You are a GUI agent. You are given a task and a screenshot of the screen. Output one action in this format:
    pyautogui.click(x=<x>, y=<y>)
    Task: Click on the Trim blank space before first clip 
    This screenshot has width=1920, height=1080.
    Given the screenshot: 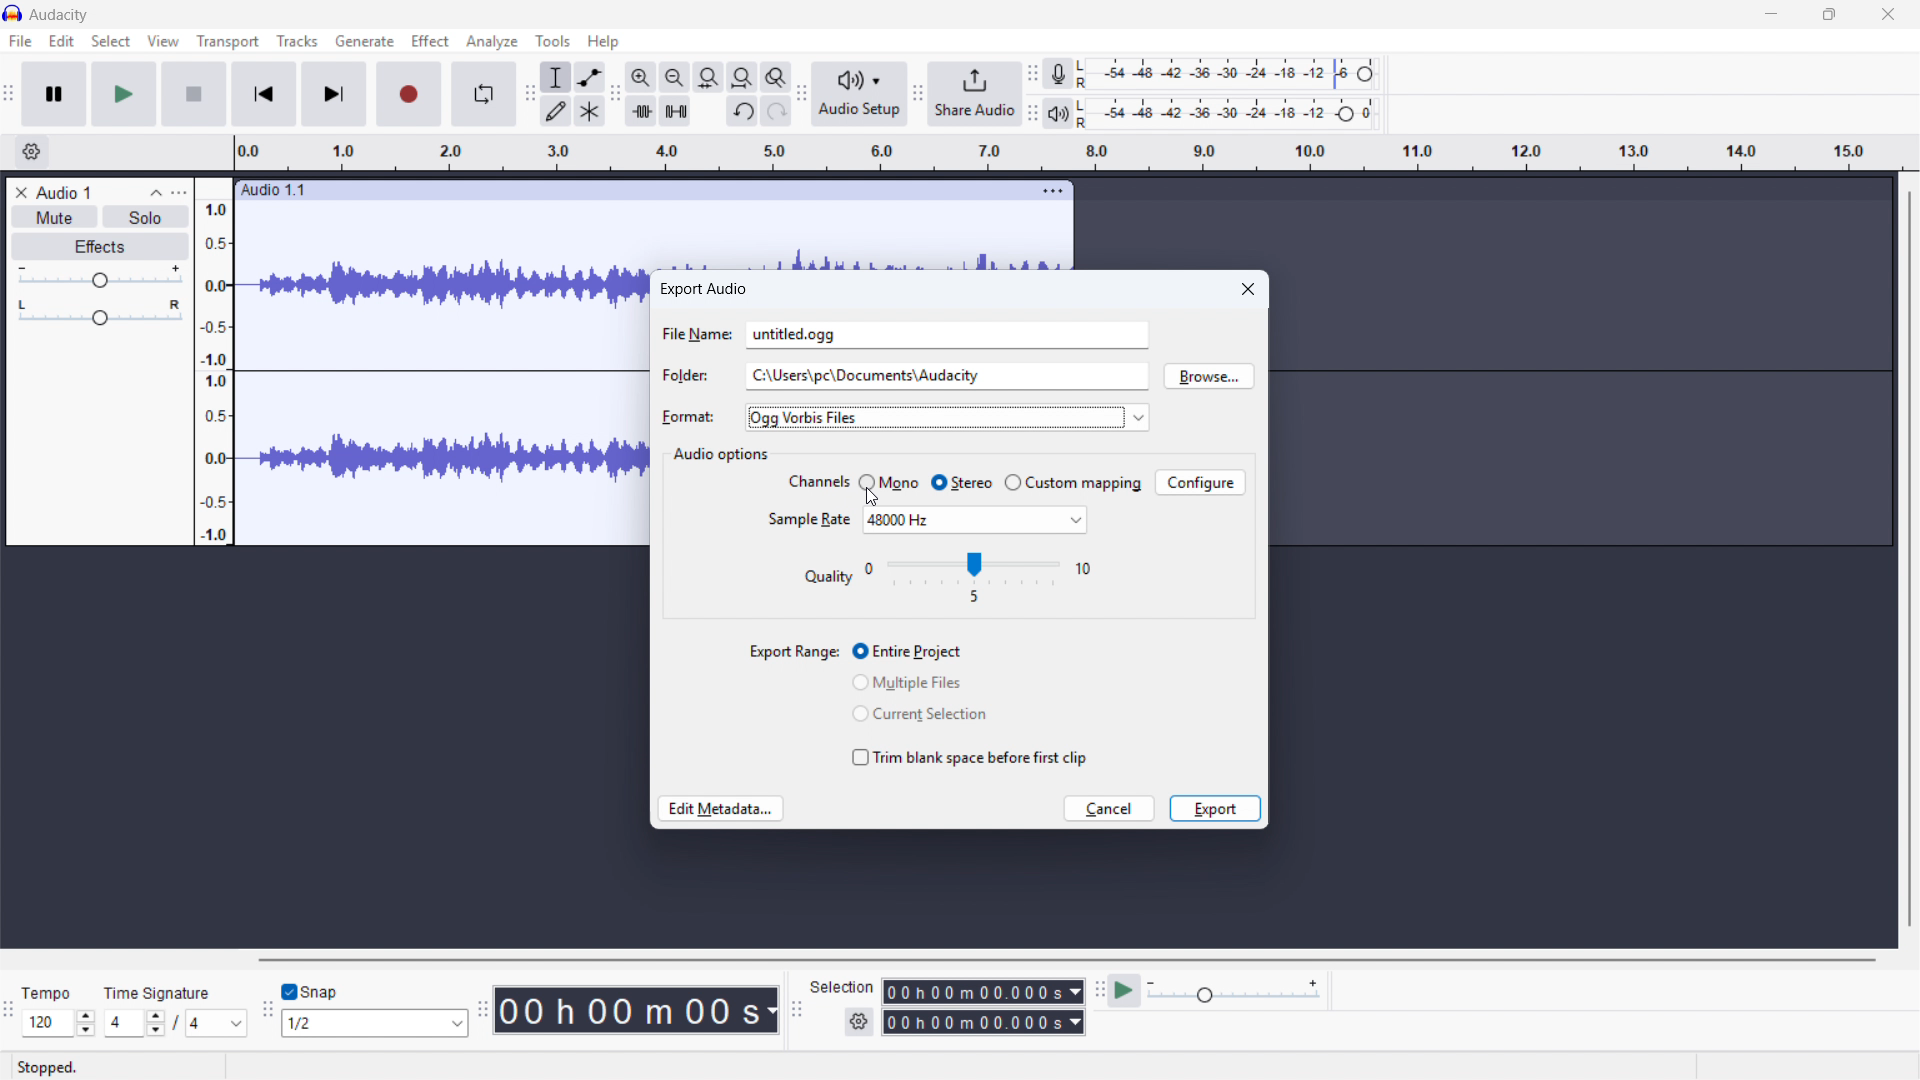 What is the action you would take?
    pyautogui.click(x=971, y=758)
    